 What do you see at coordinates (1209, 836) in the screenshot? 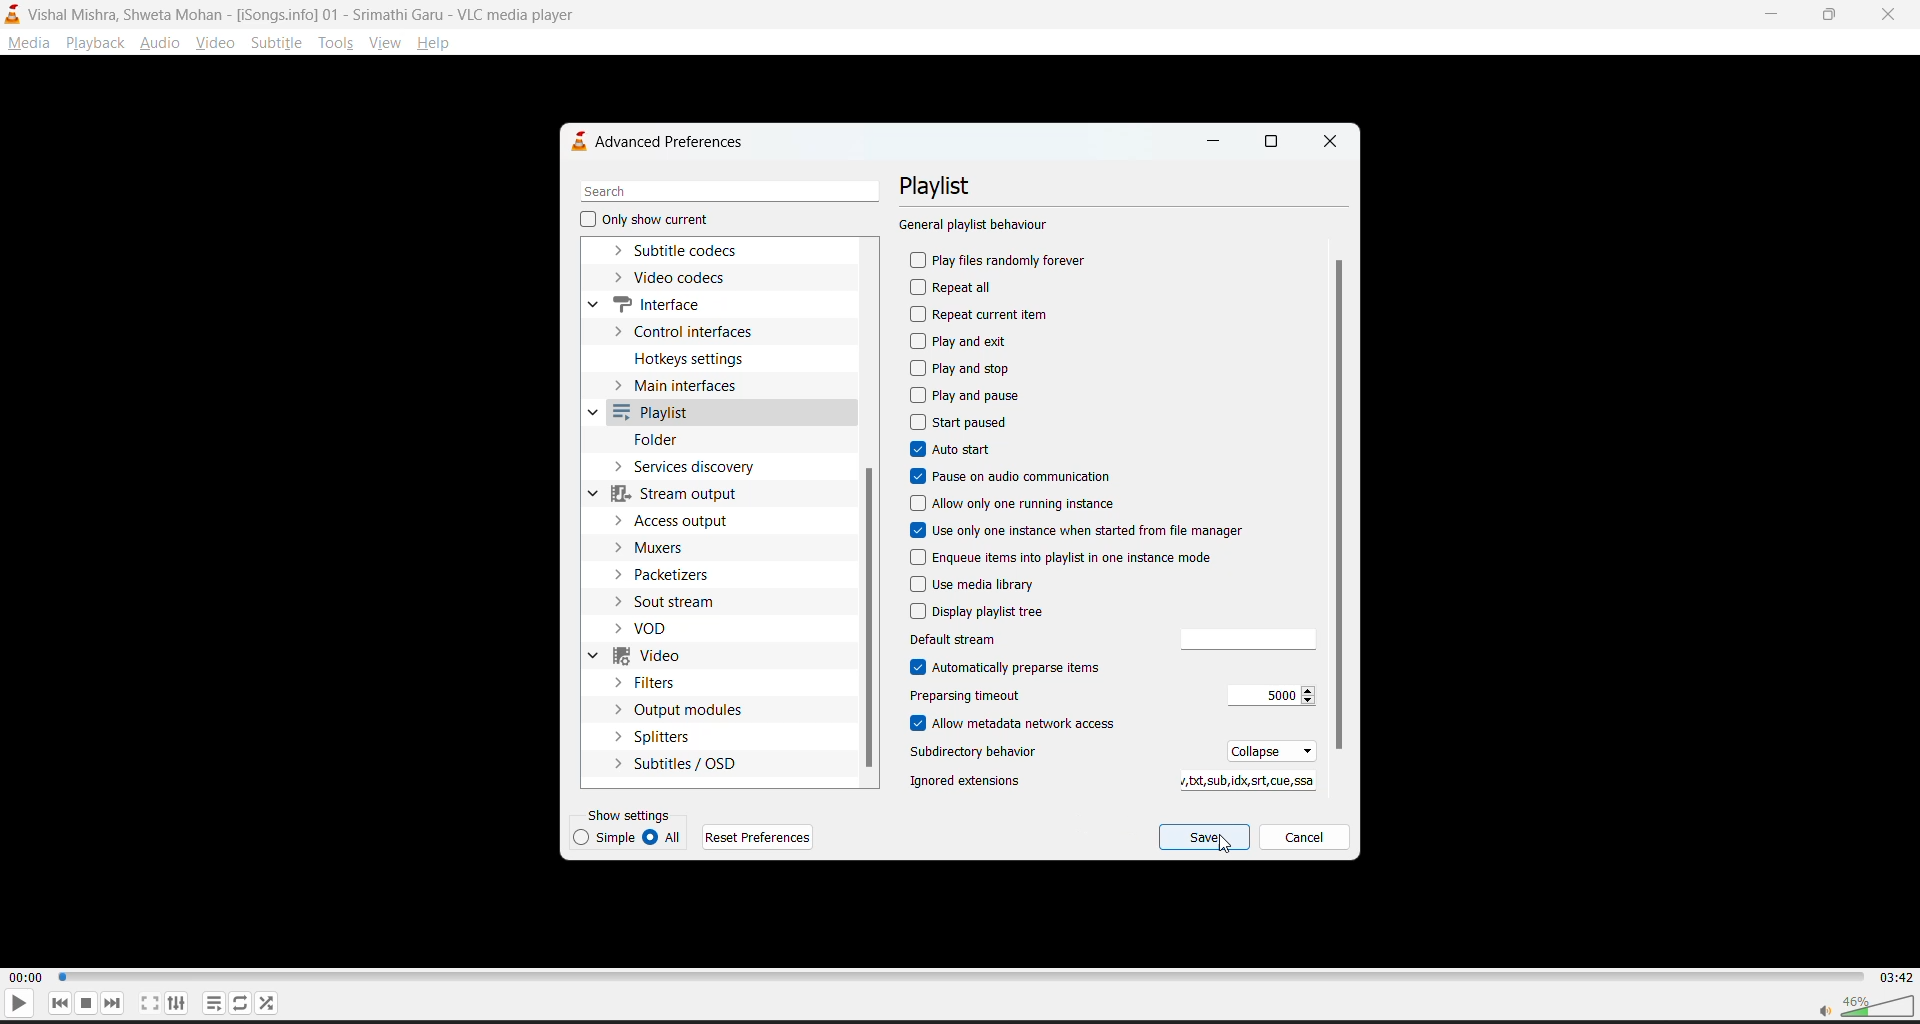
I see `save` at bounding box center [1209, 836].